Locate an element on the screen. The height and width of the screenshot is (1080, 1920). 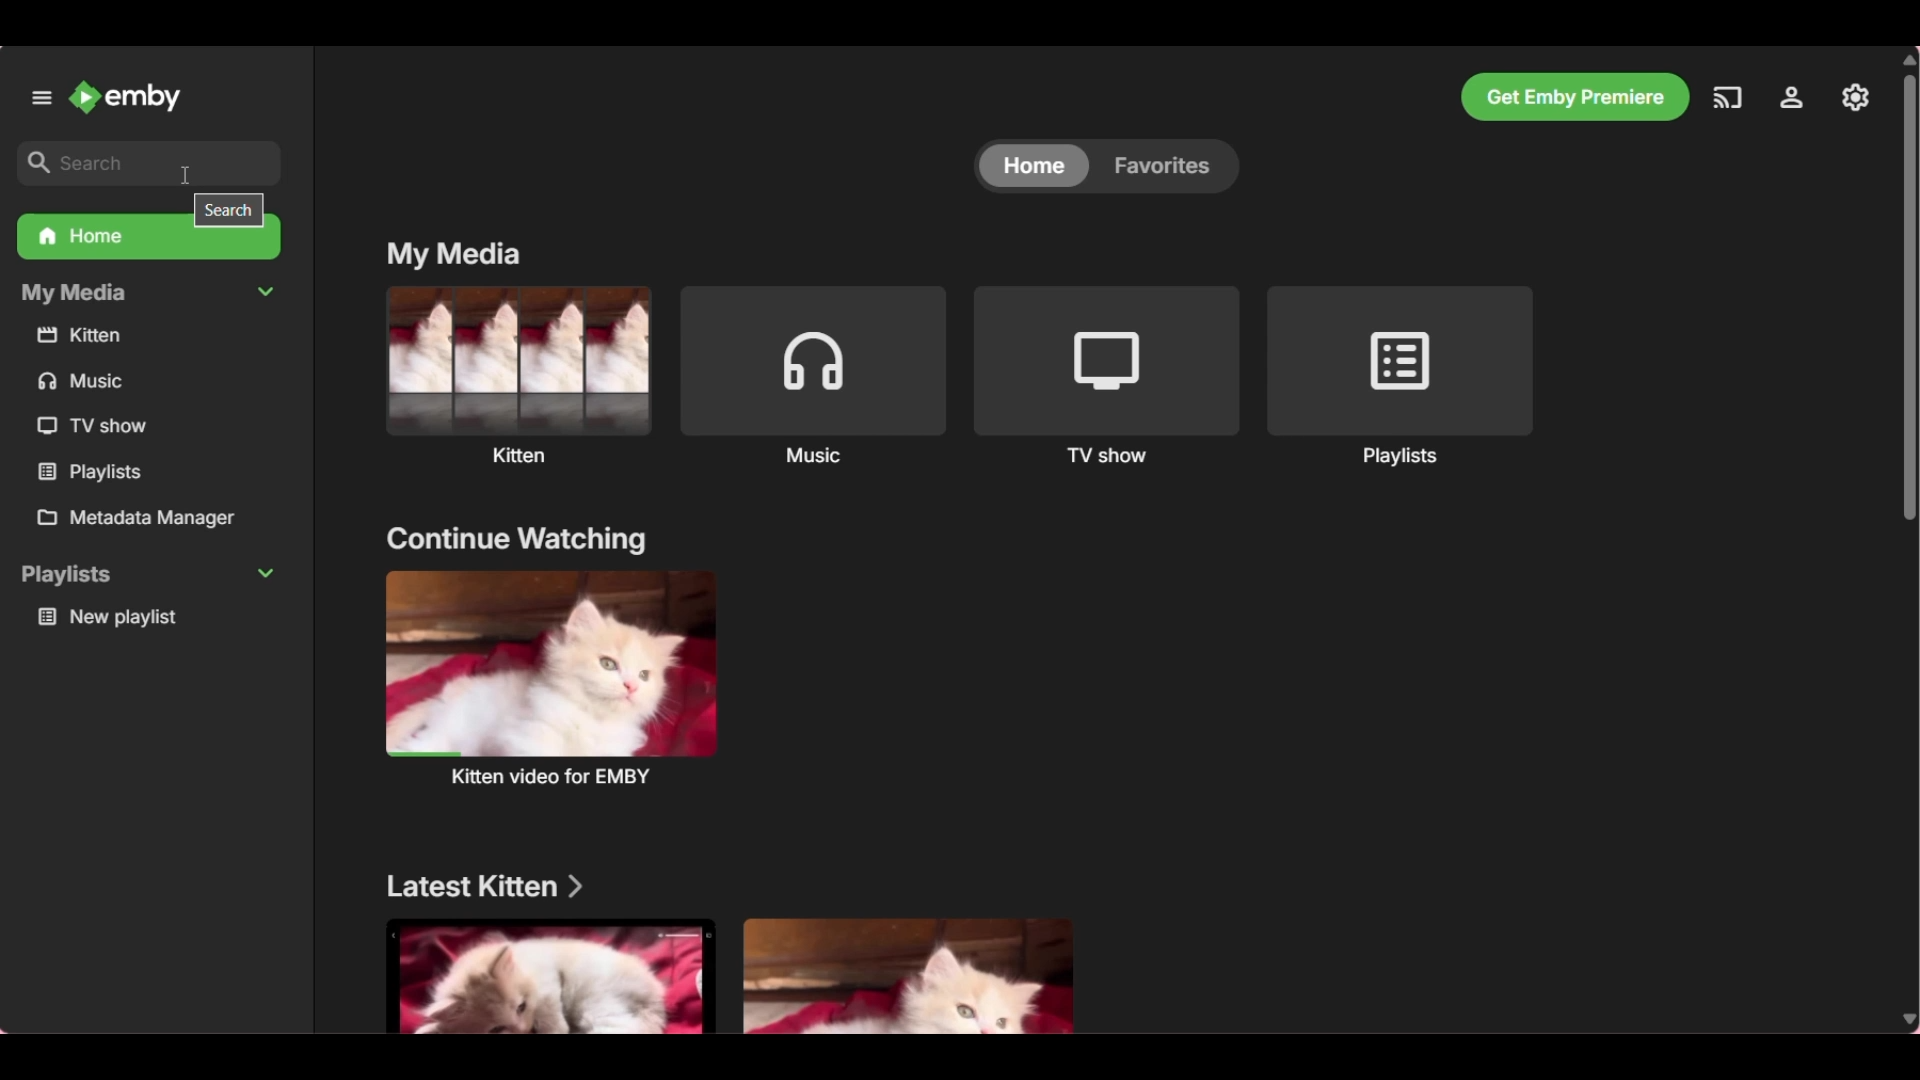
Music  is located at coordinates (812, 373).